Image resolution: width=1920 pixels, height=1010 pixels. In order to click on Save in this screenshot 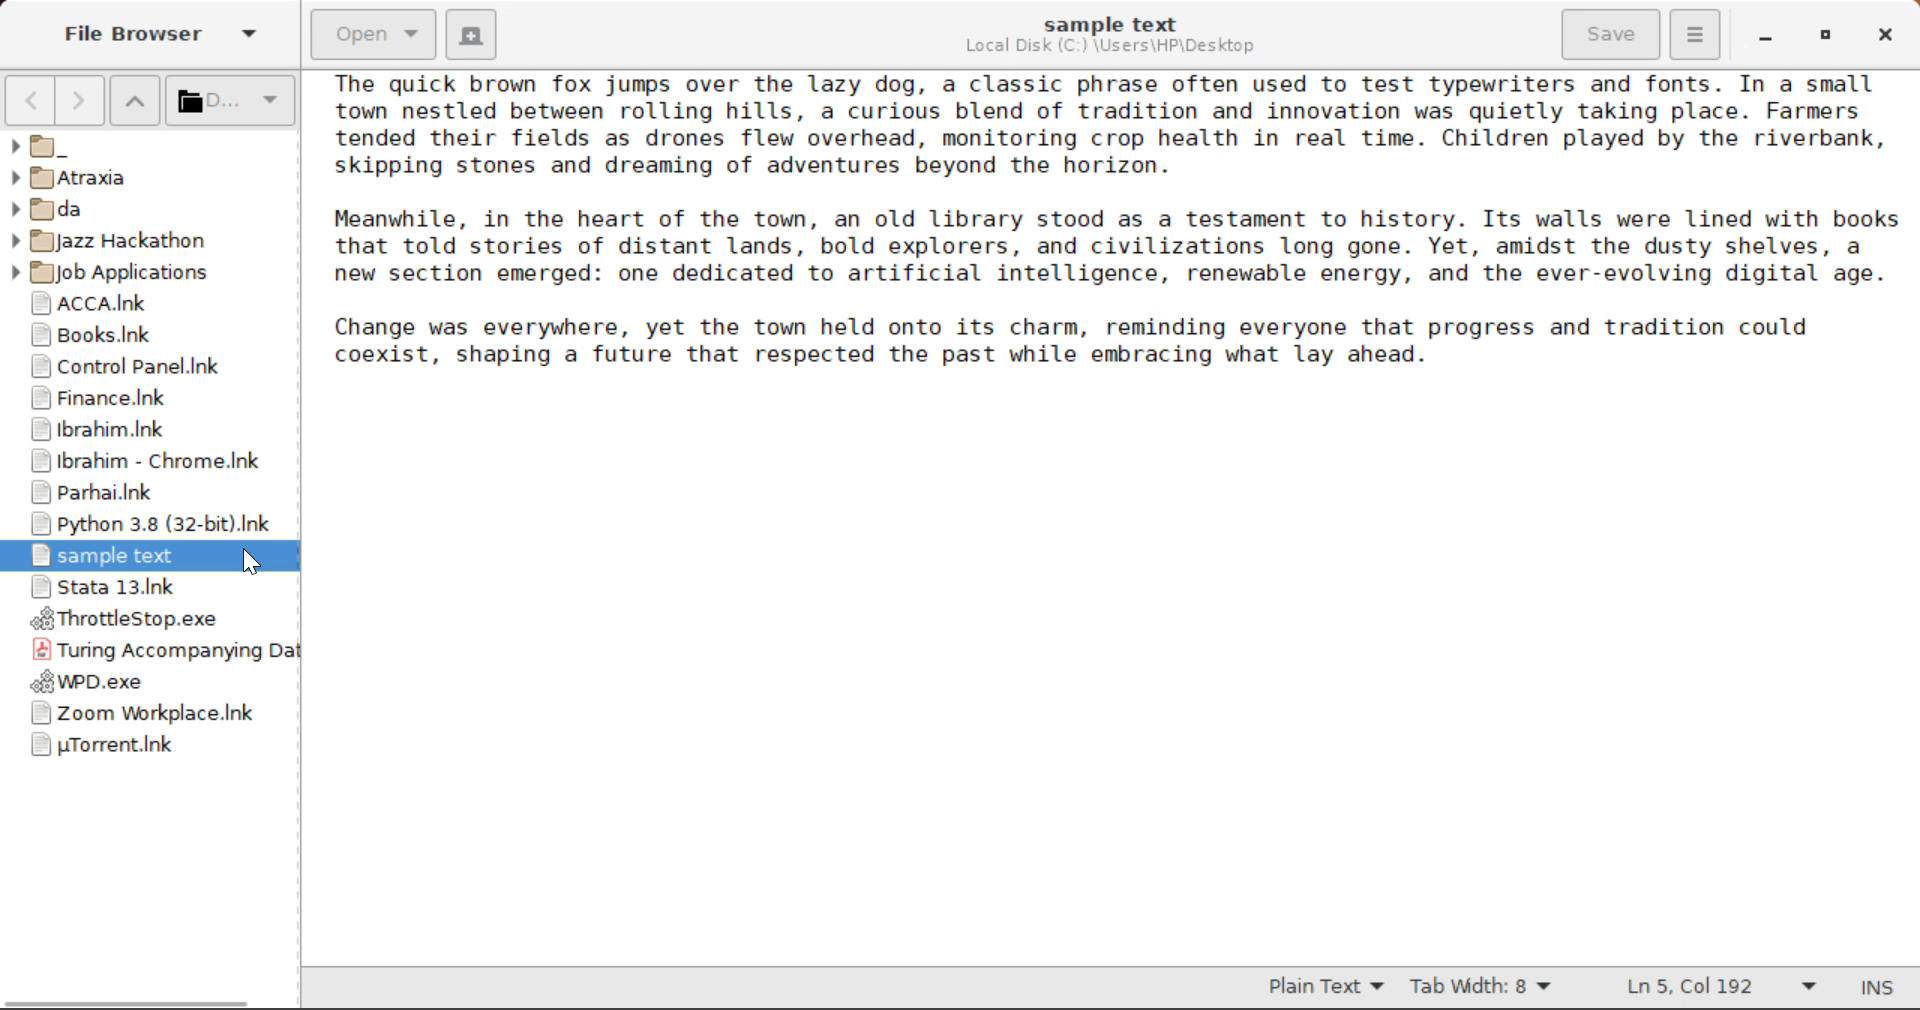, I will do `click(1613, 35)`.